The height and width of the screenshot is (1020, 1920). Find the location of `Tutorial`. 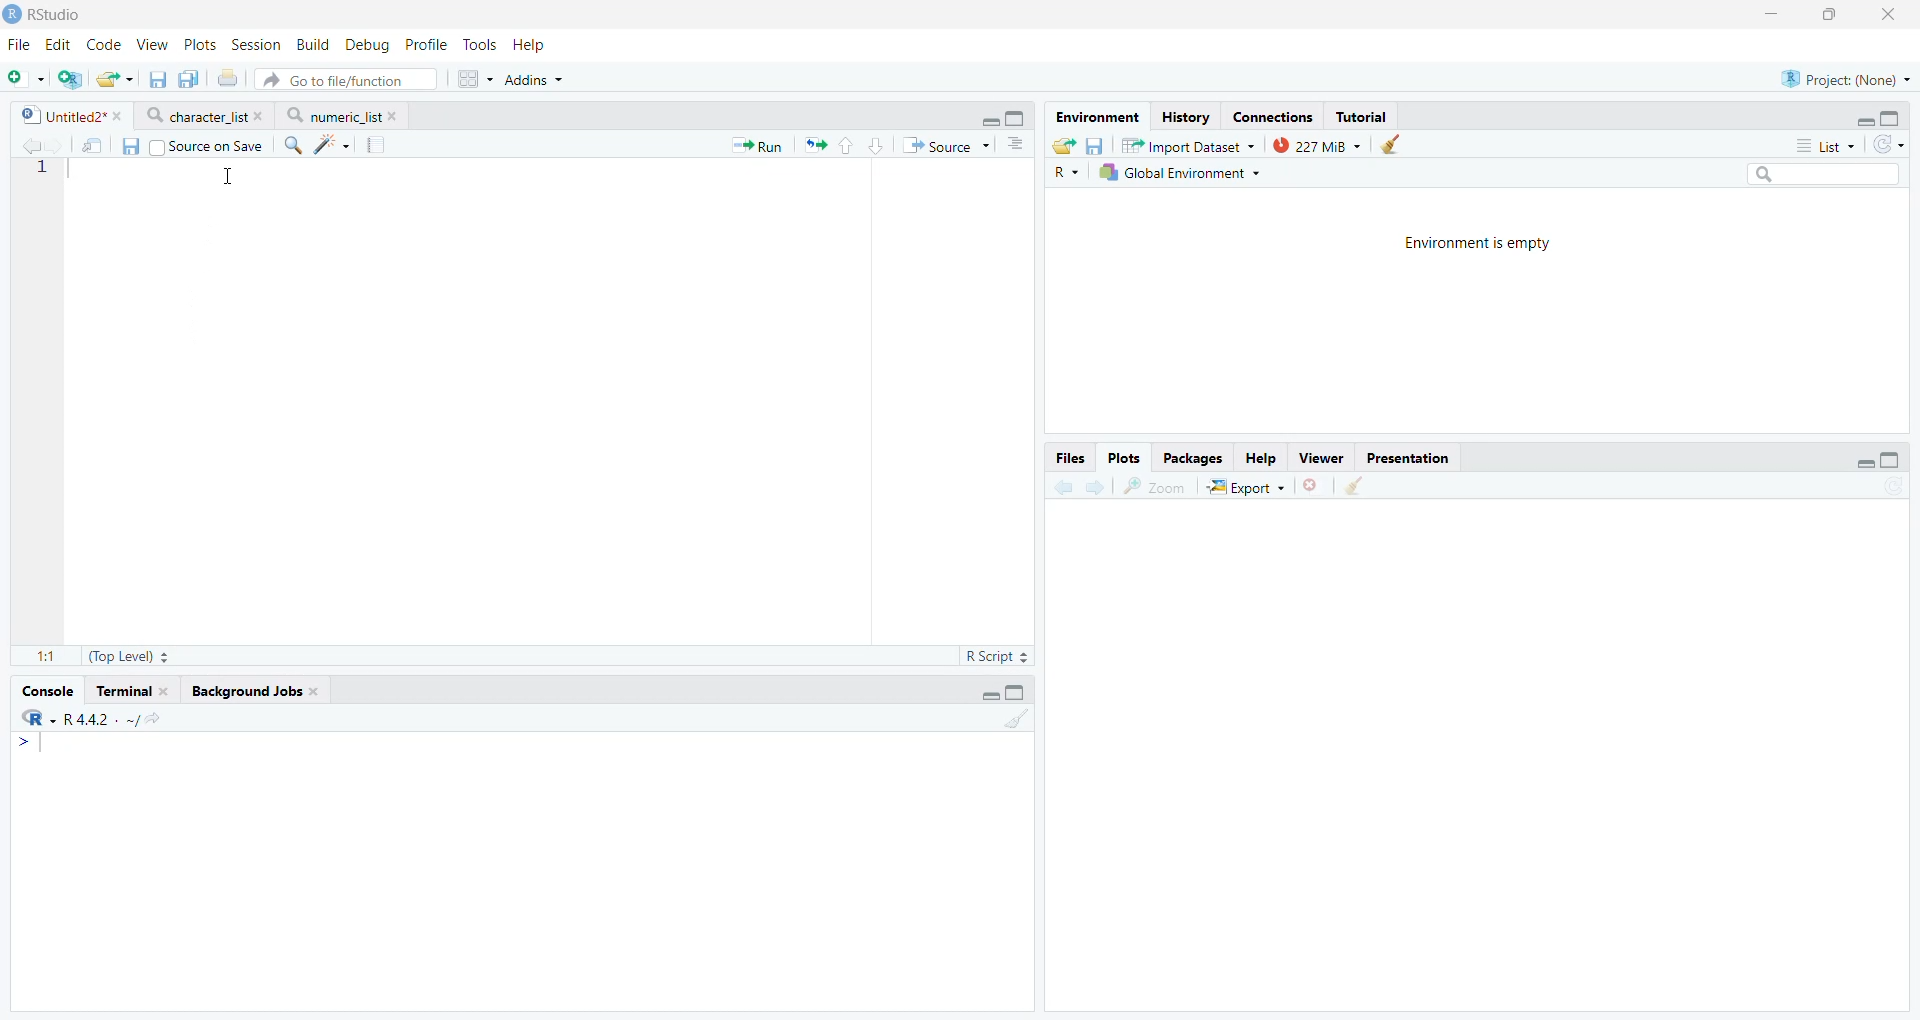

Tutorial is located at coordinates (1361, 116).